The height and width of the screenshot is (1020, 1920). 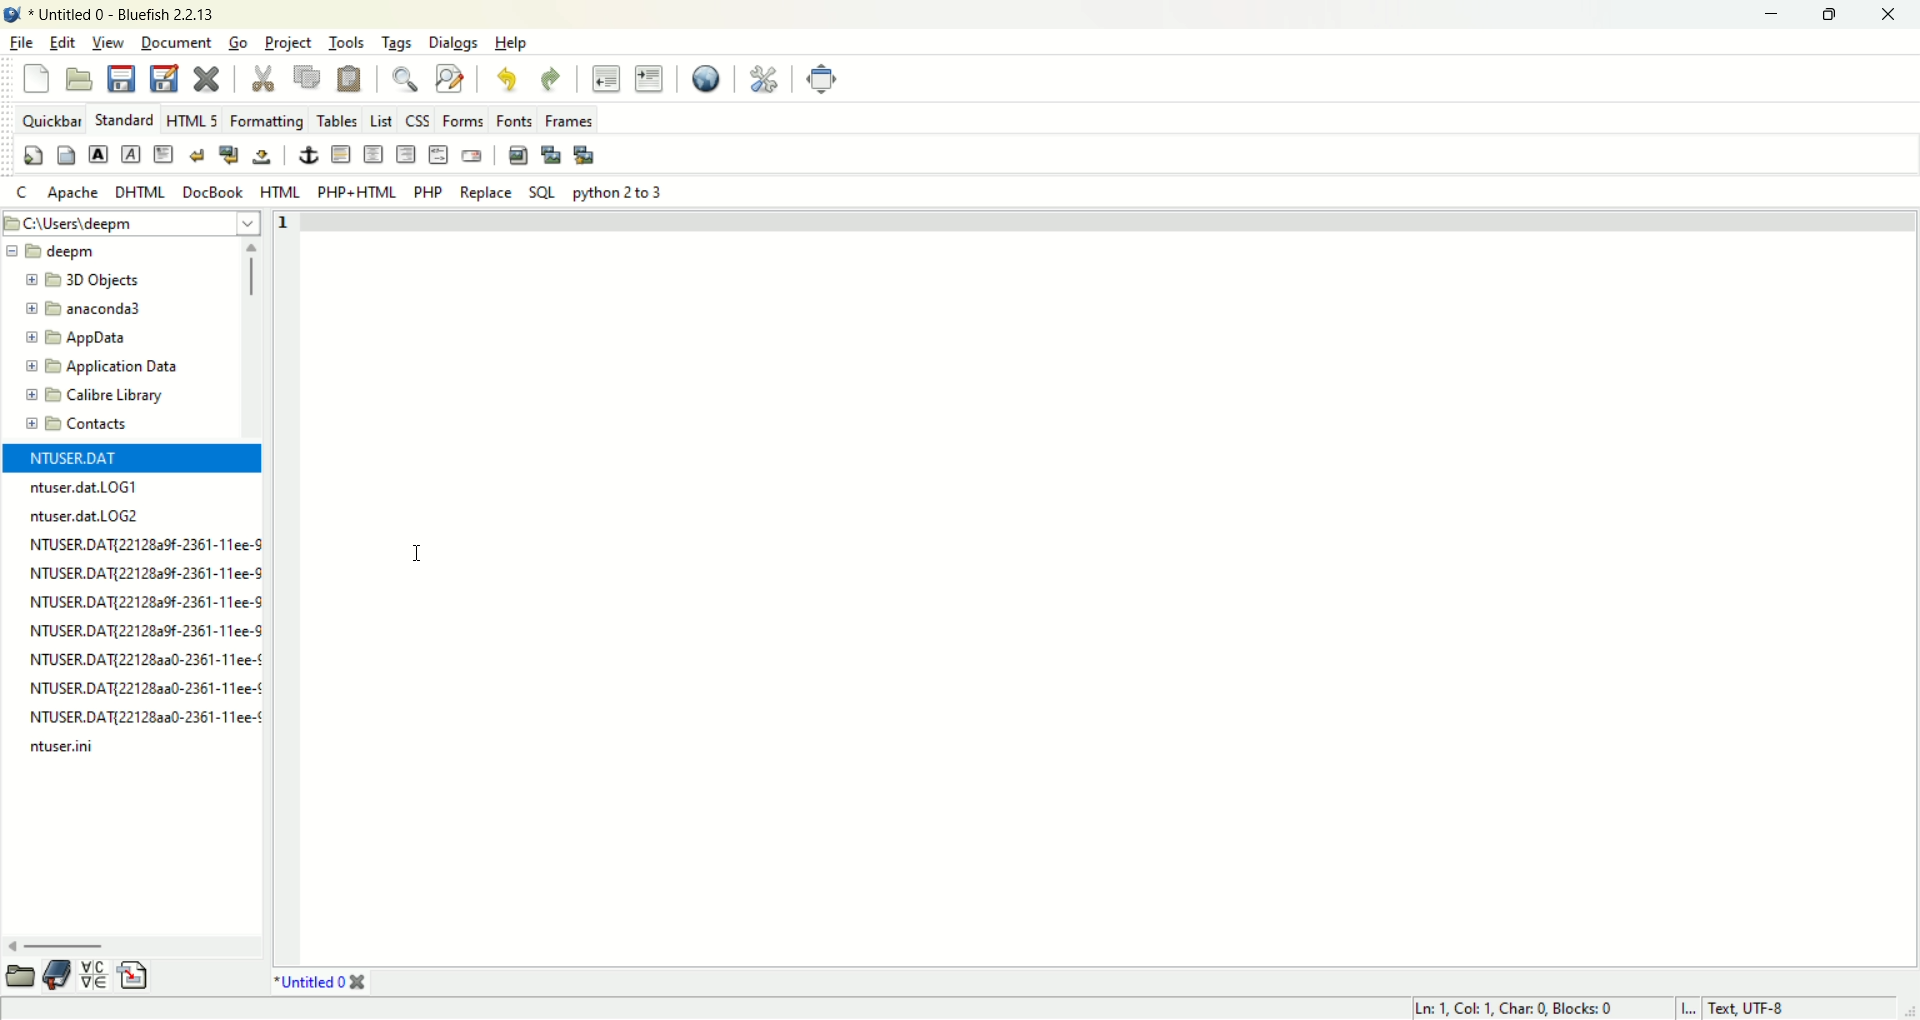 I want to click on view in browser, so click(x=708, y=80).